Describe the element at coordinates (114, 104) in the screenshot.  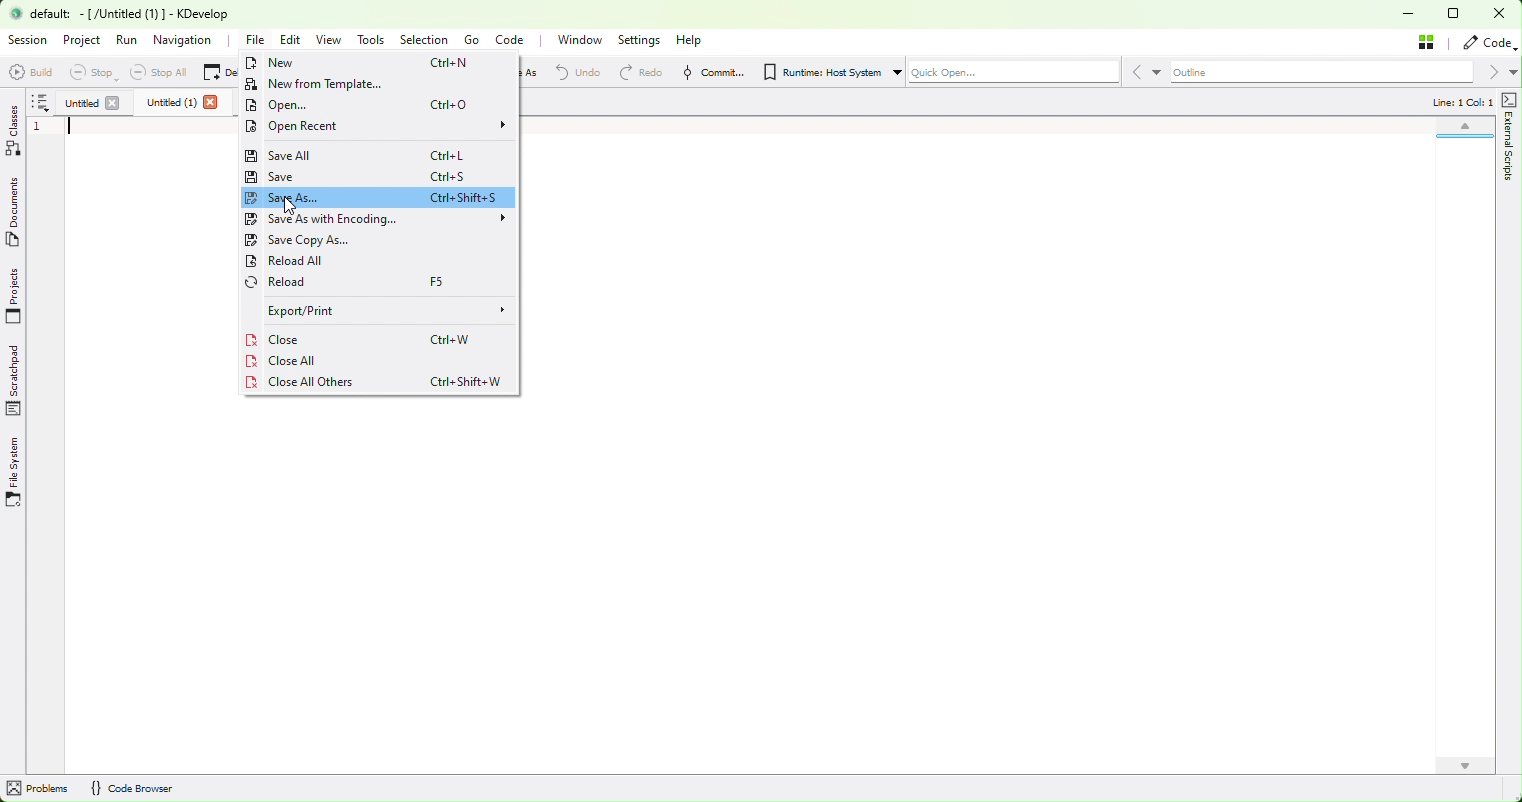
I see `close file` at that location.